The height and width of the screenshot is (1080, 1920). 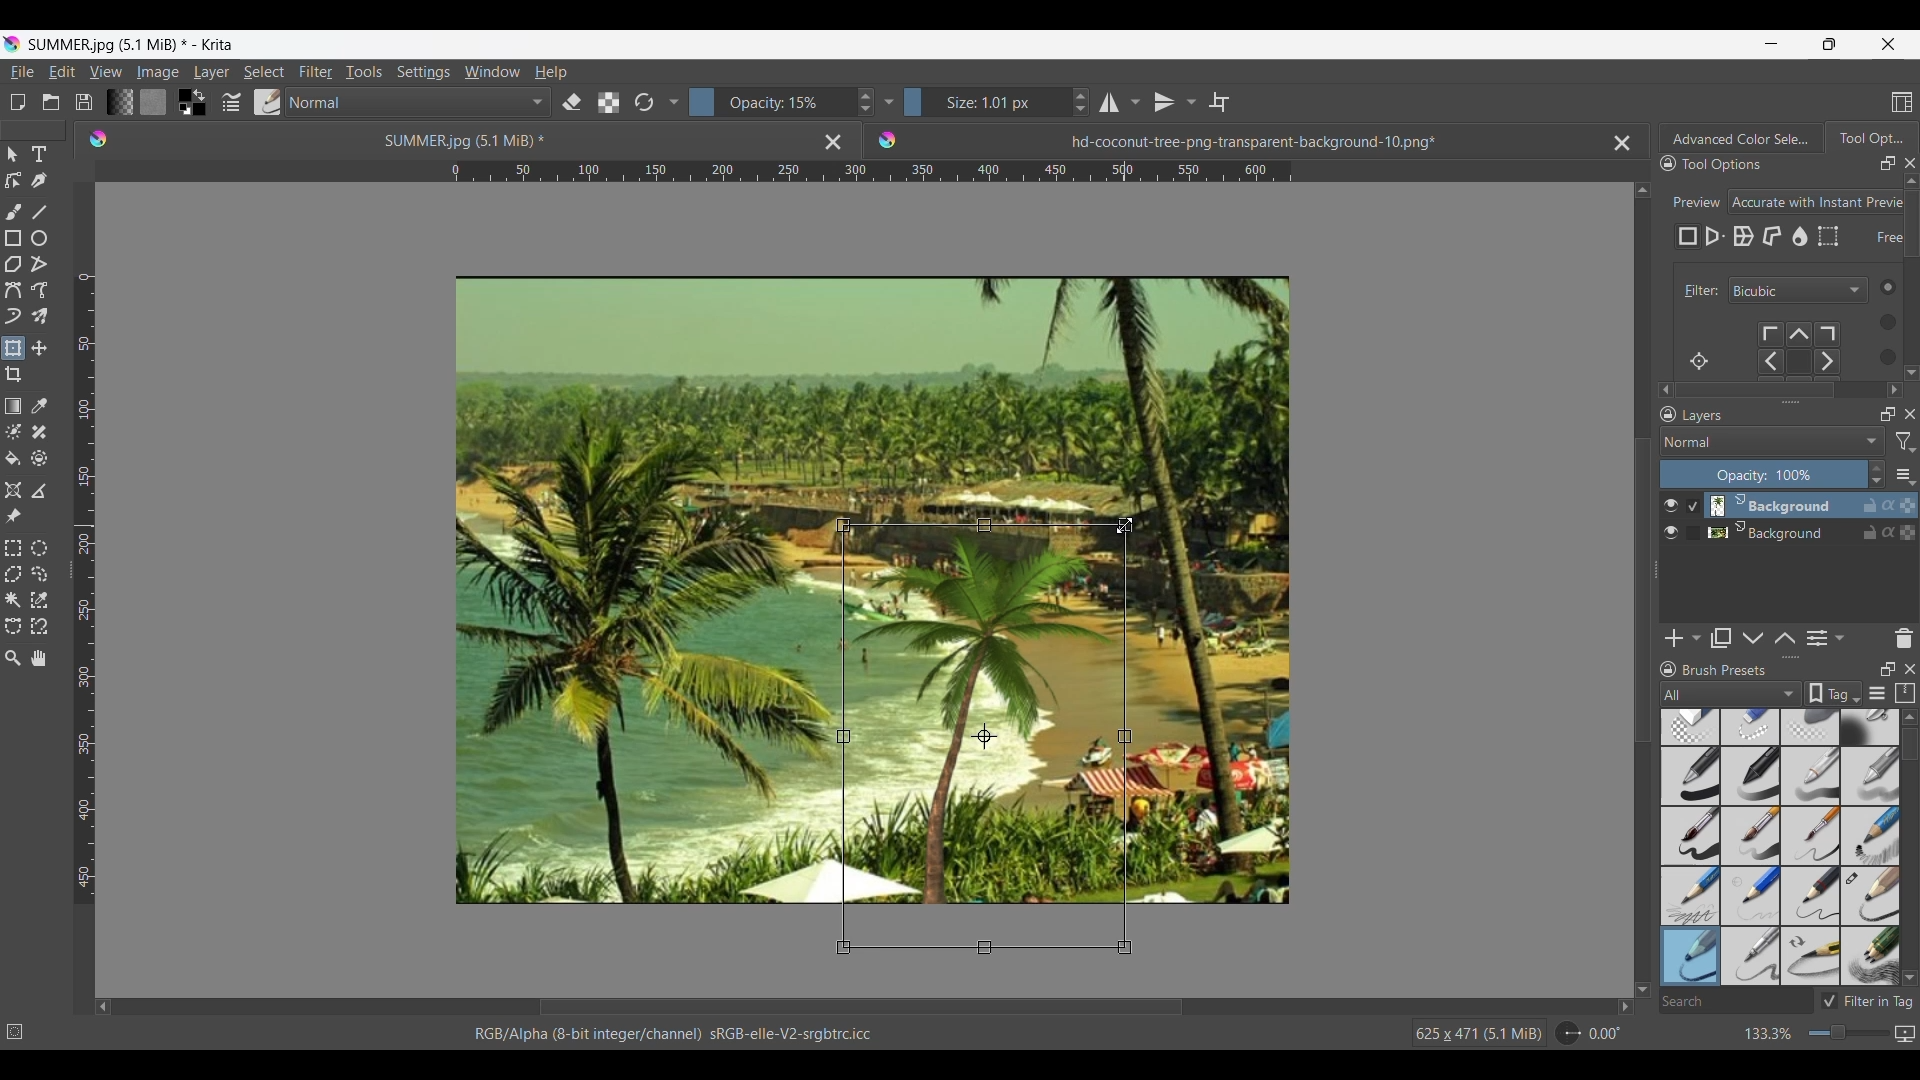 What do you see at coordinates (1773, 237) in the screenshot?
I see `Cage` at bounding box center [1773, 237].